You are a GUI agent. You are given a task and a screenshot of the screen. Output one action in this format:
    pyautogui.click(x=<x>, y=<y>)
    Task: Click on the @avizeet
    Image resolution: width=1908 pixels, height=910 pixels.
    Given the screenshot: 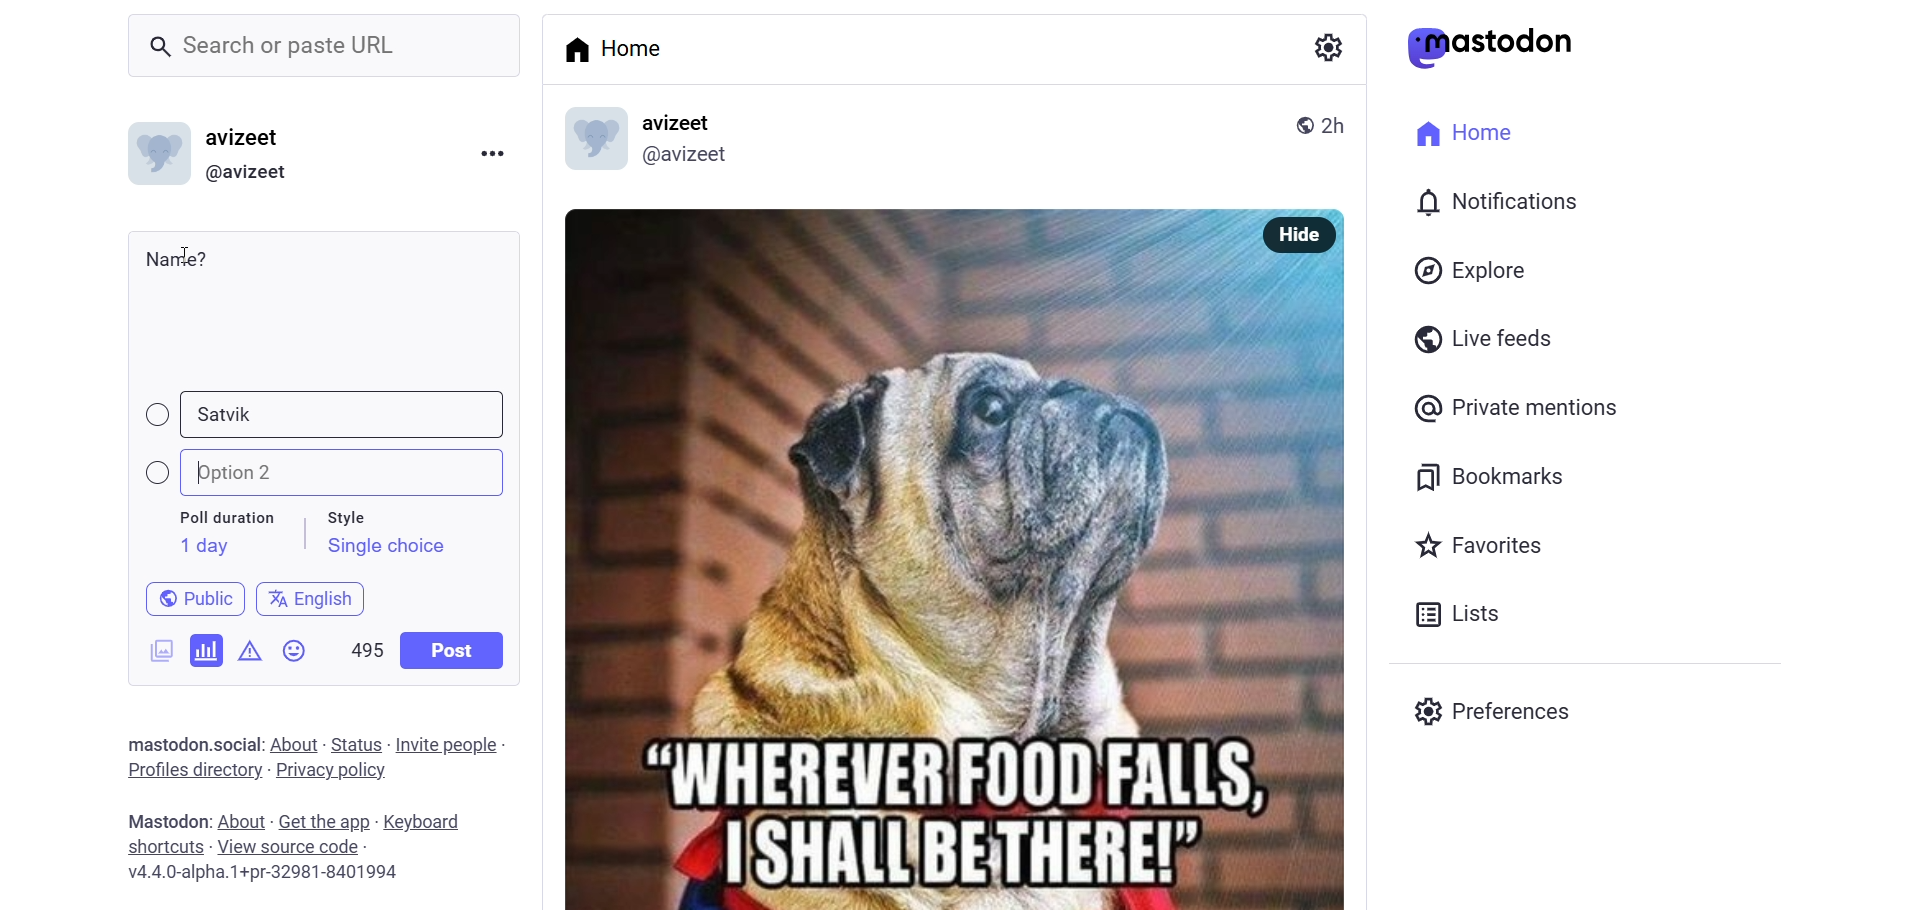 What is the action you would take?
    pyautogui.click(x=684, y=159)
    